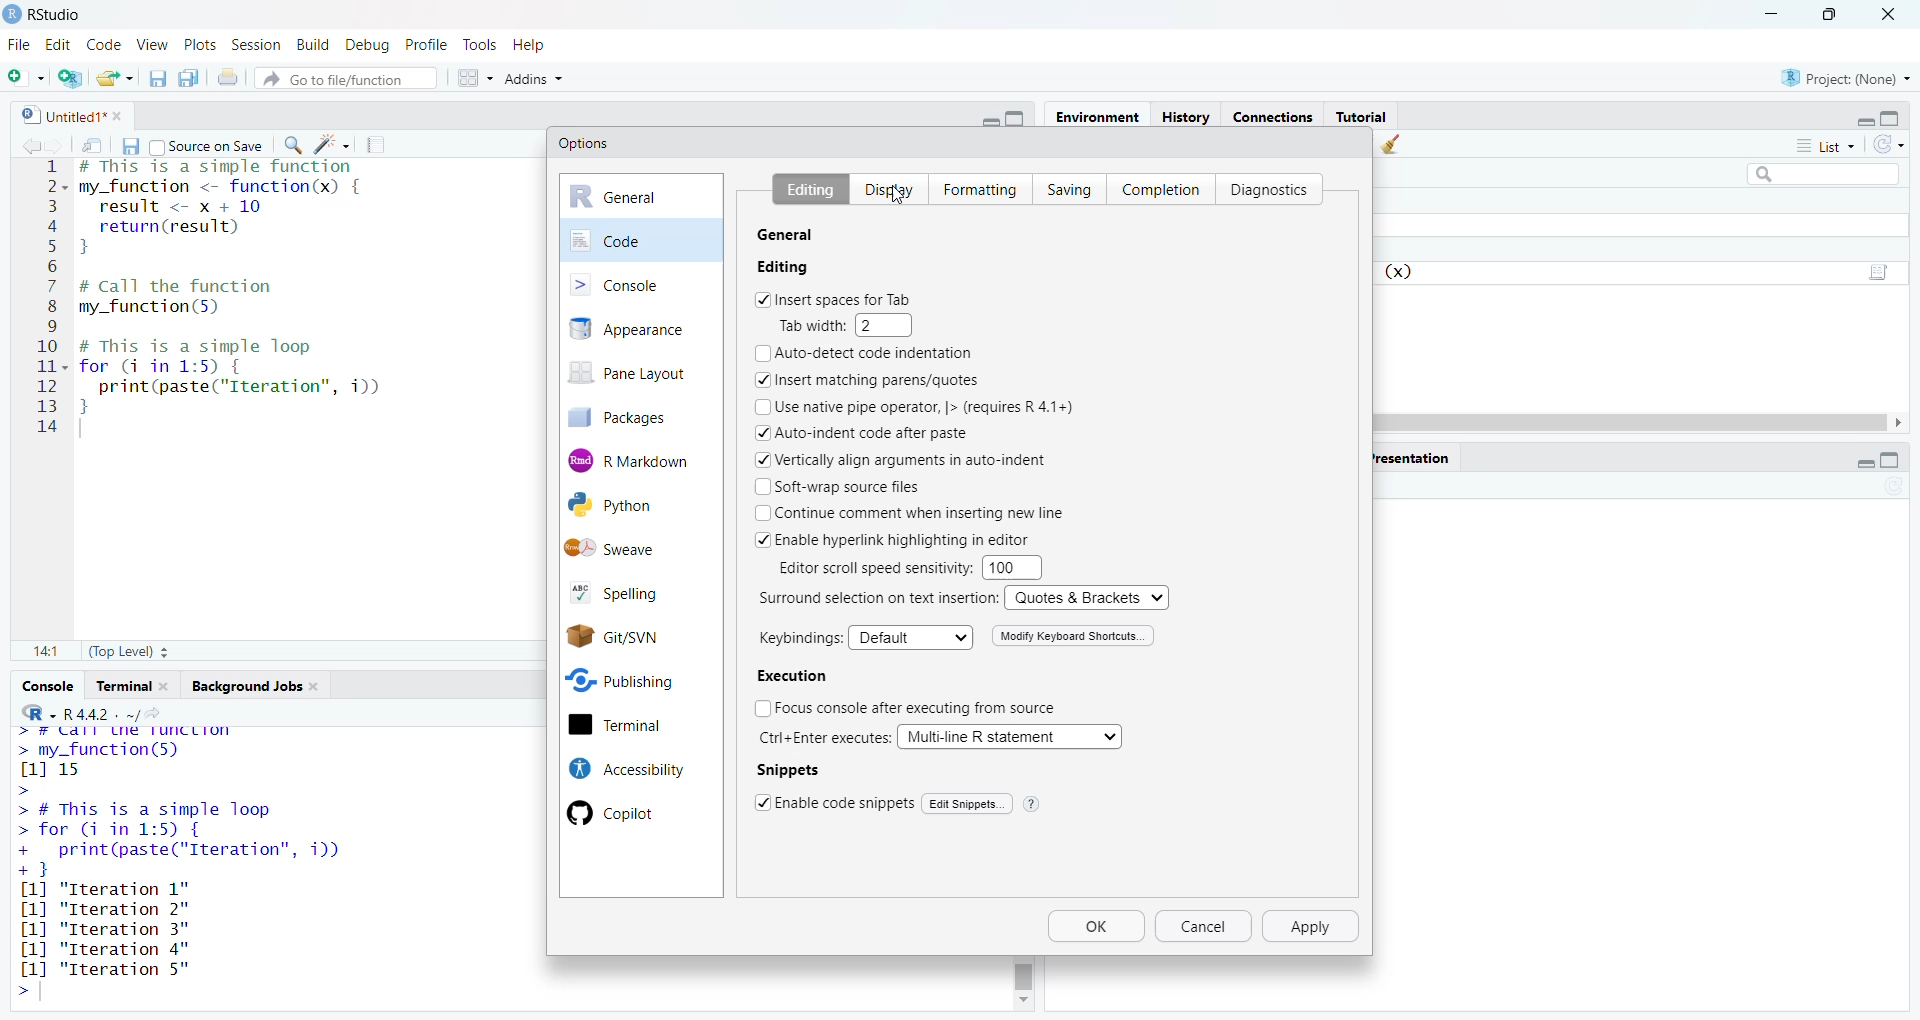 Image resolution: width=1920 pixels, height=1020 pixels. I want to click on R Markdown, so click(642, 458).